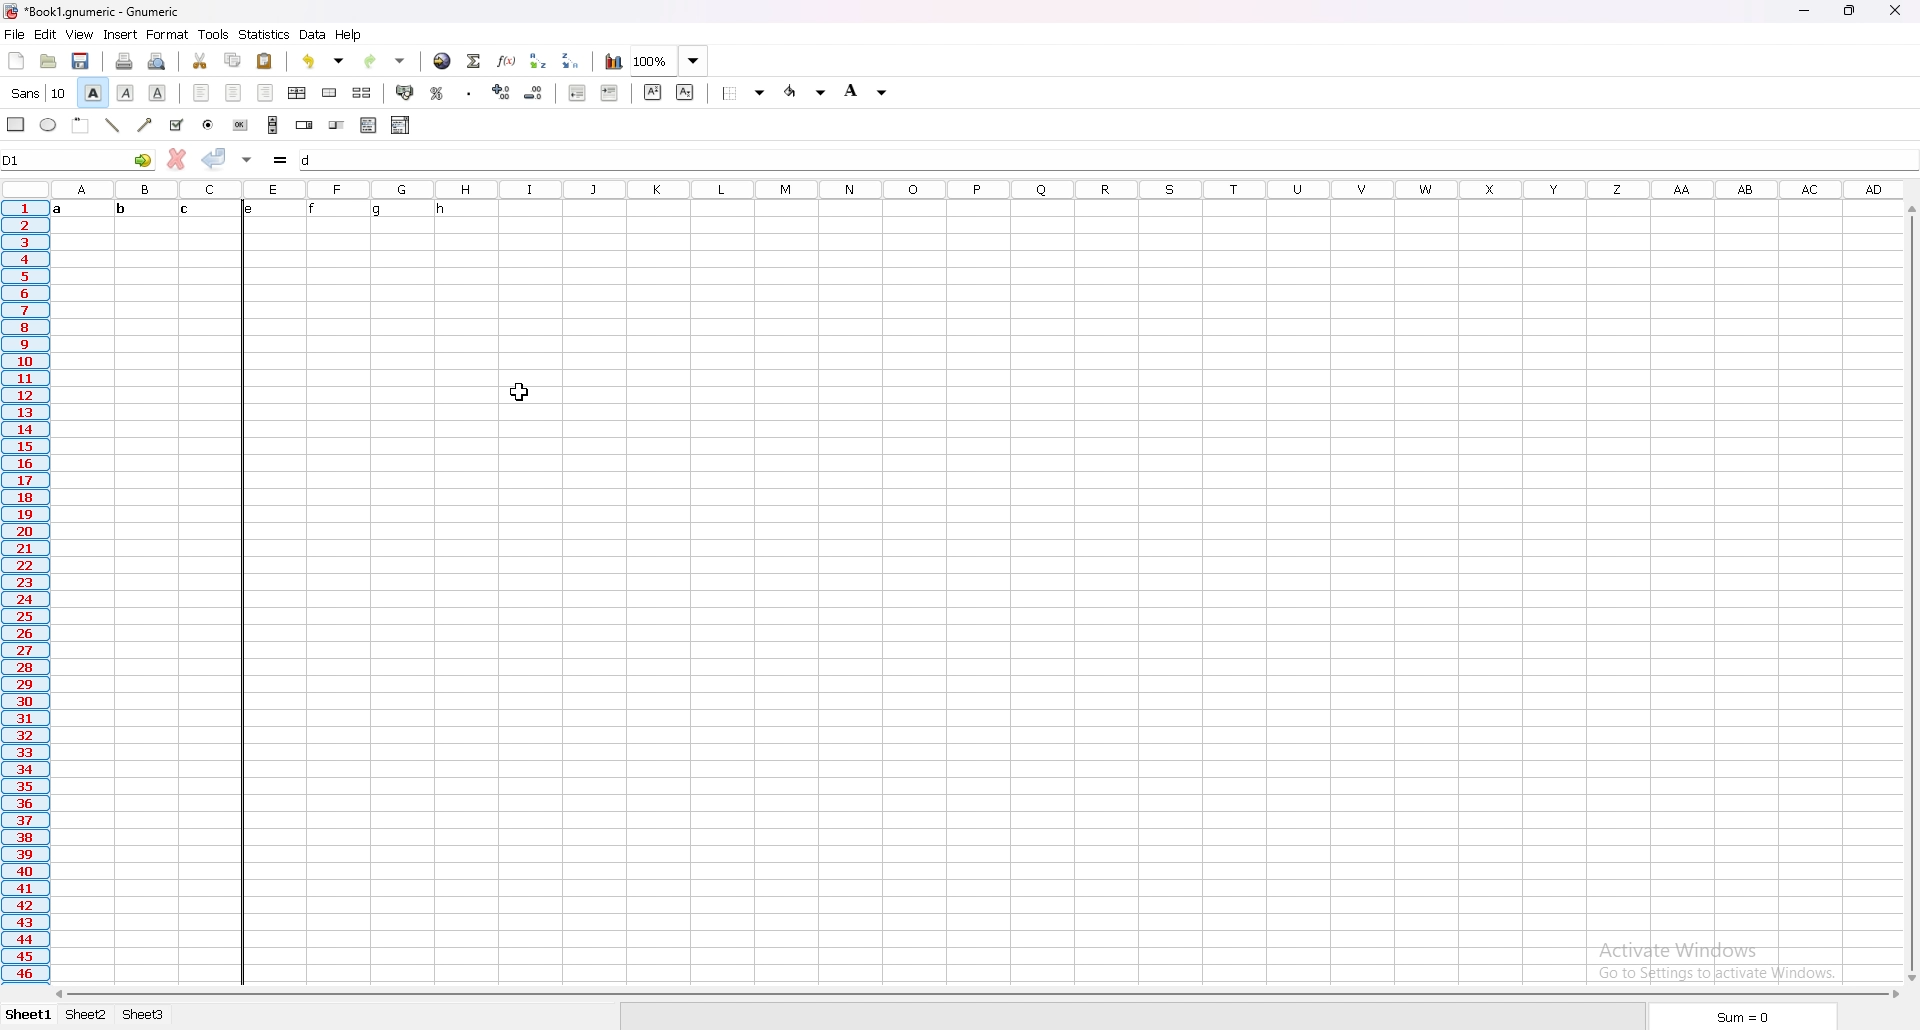 This screenshot has height=1030, width=1920. Describe the element at coordinates (806, 91) in the screenshot. I see `foreground` at that location.